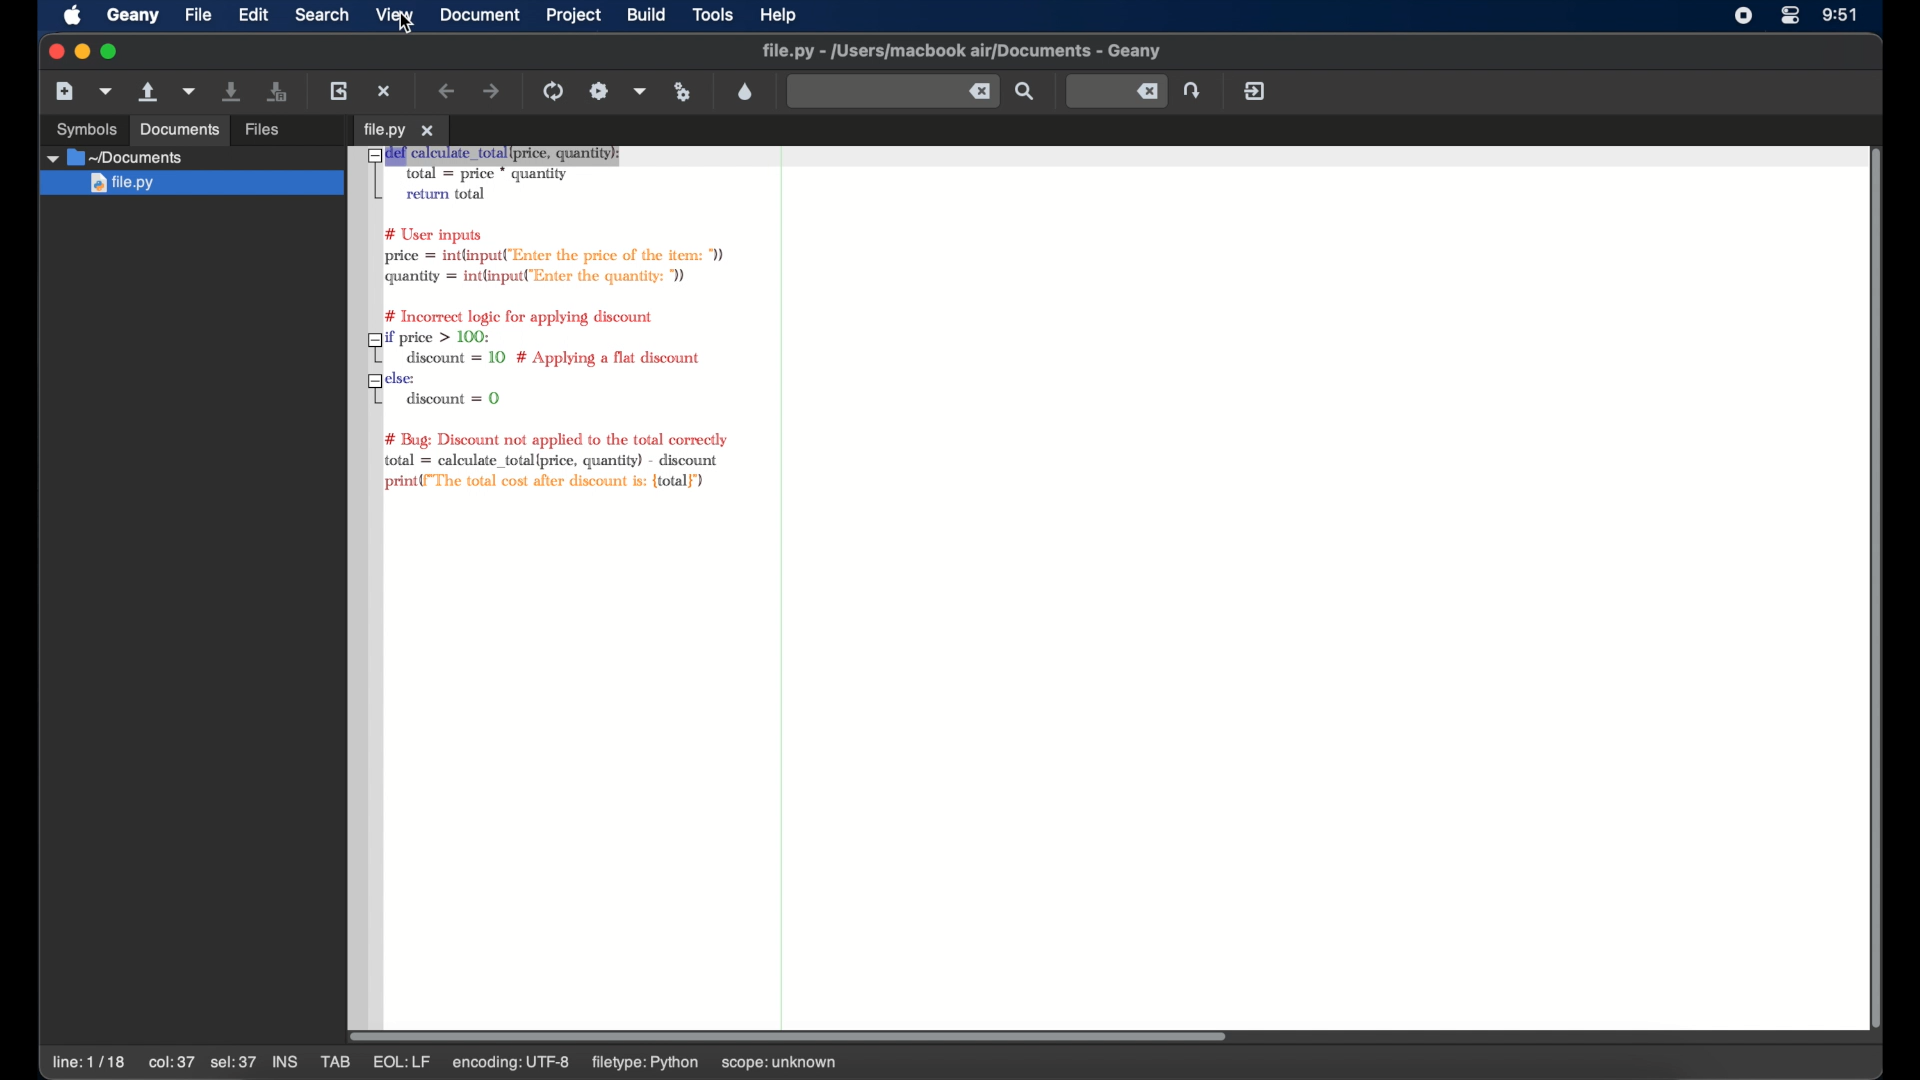  I want to click on file name, so click(960, 52).